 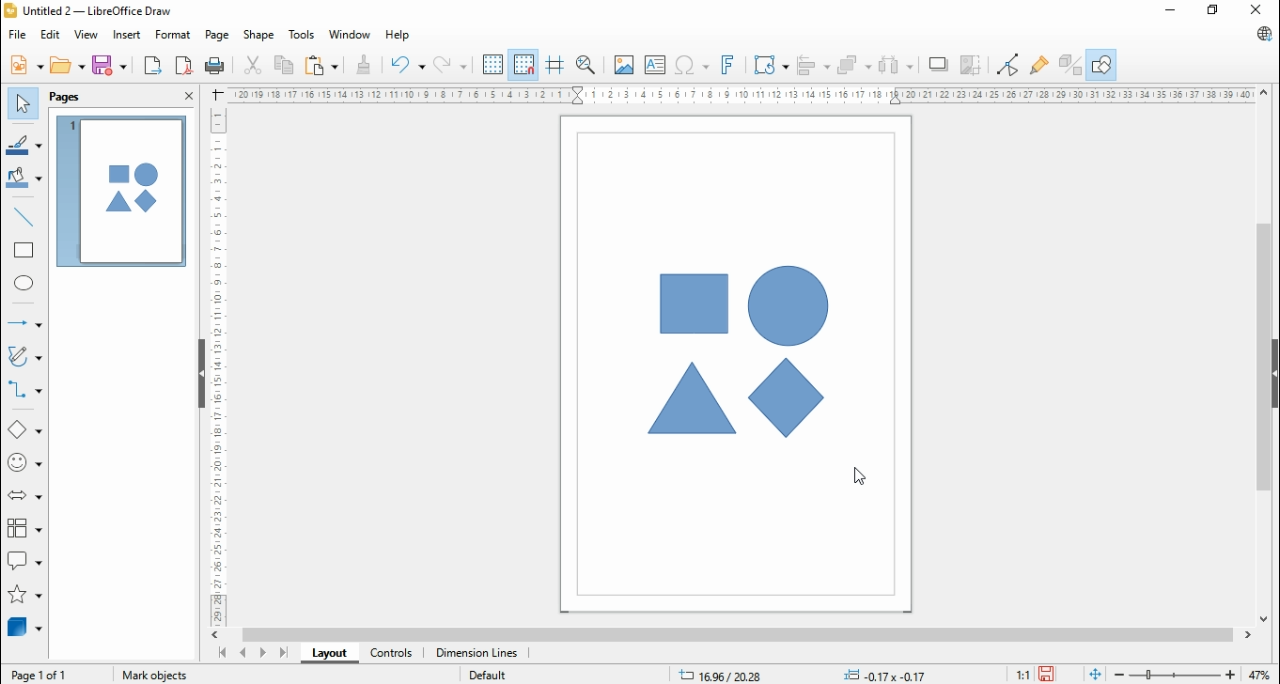 I want to click on save, so click(x=110, y=65).